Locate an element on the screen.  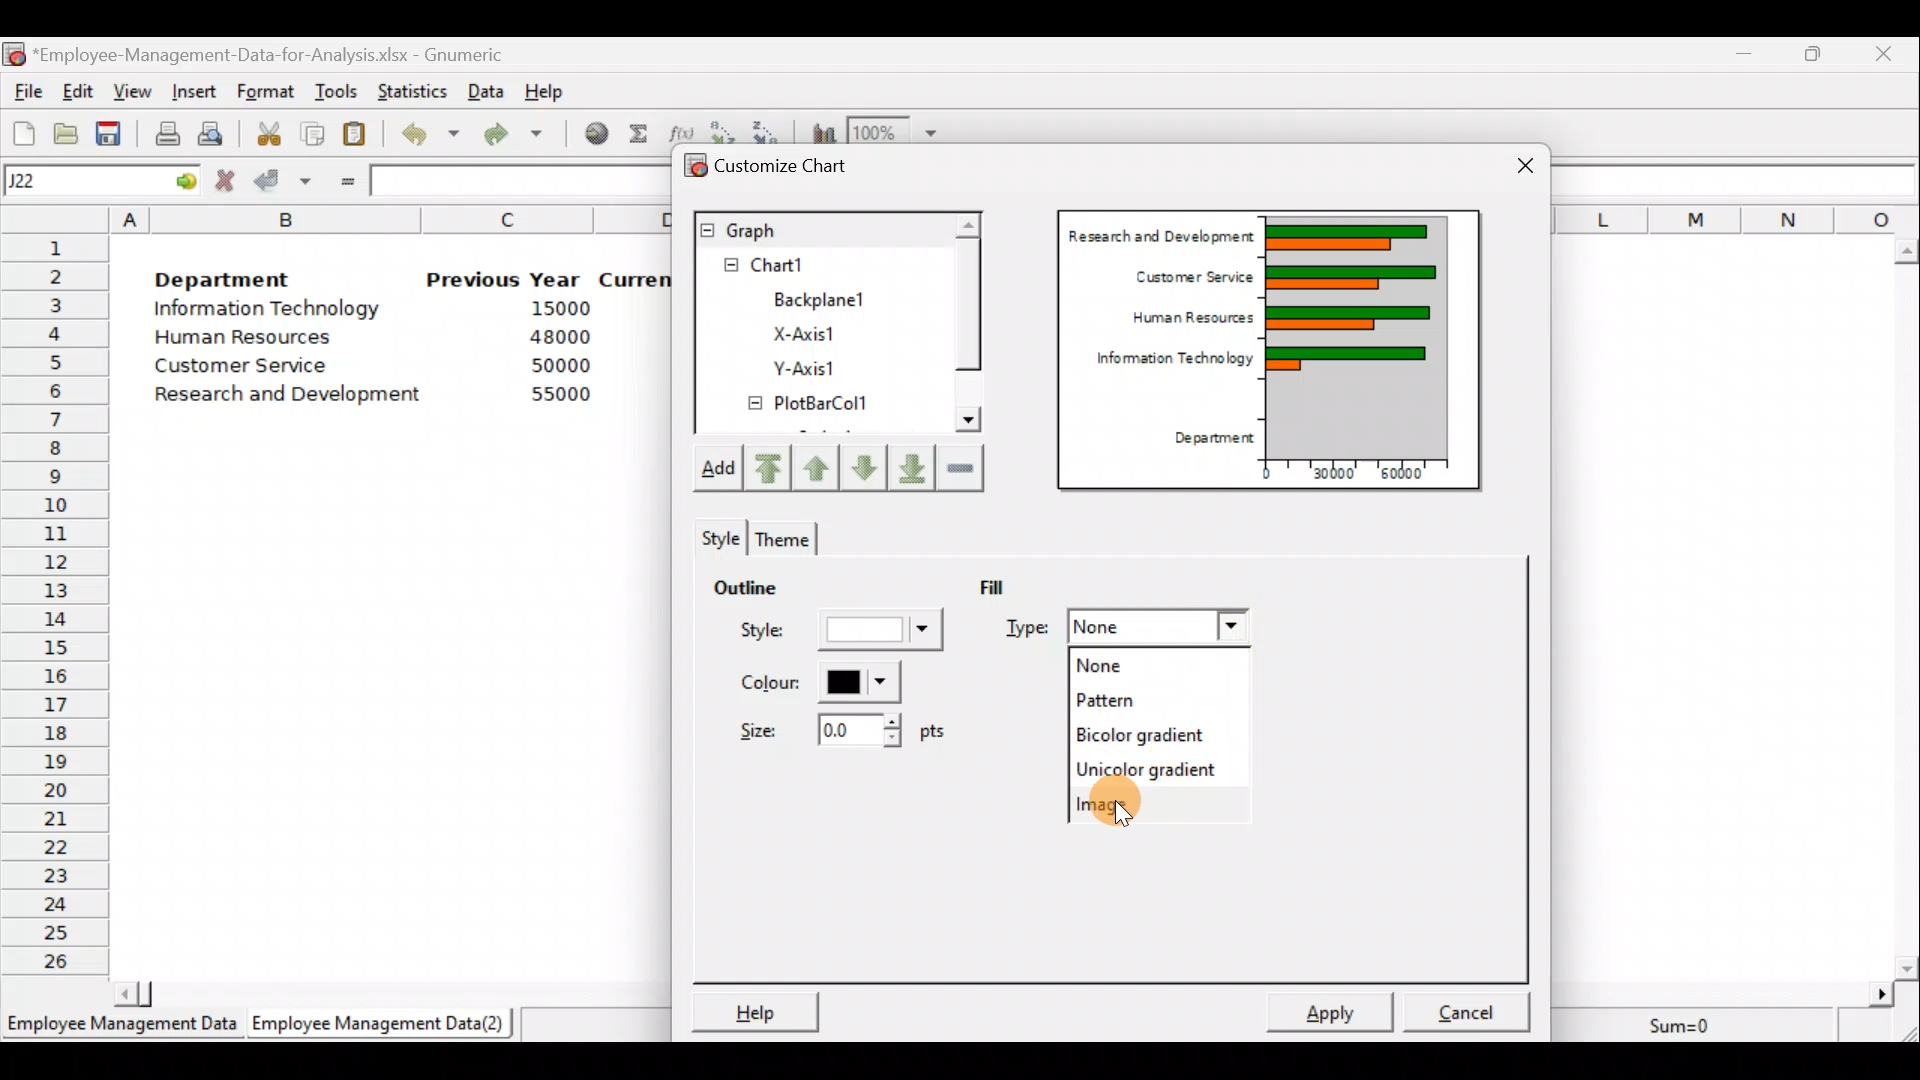
Style is located at coordinates (835, 634).